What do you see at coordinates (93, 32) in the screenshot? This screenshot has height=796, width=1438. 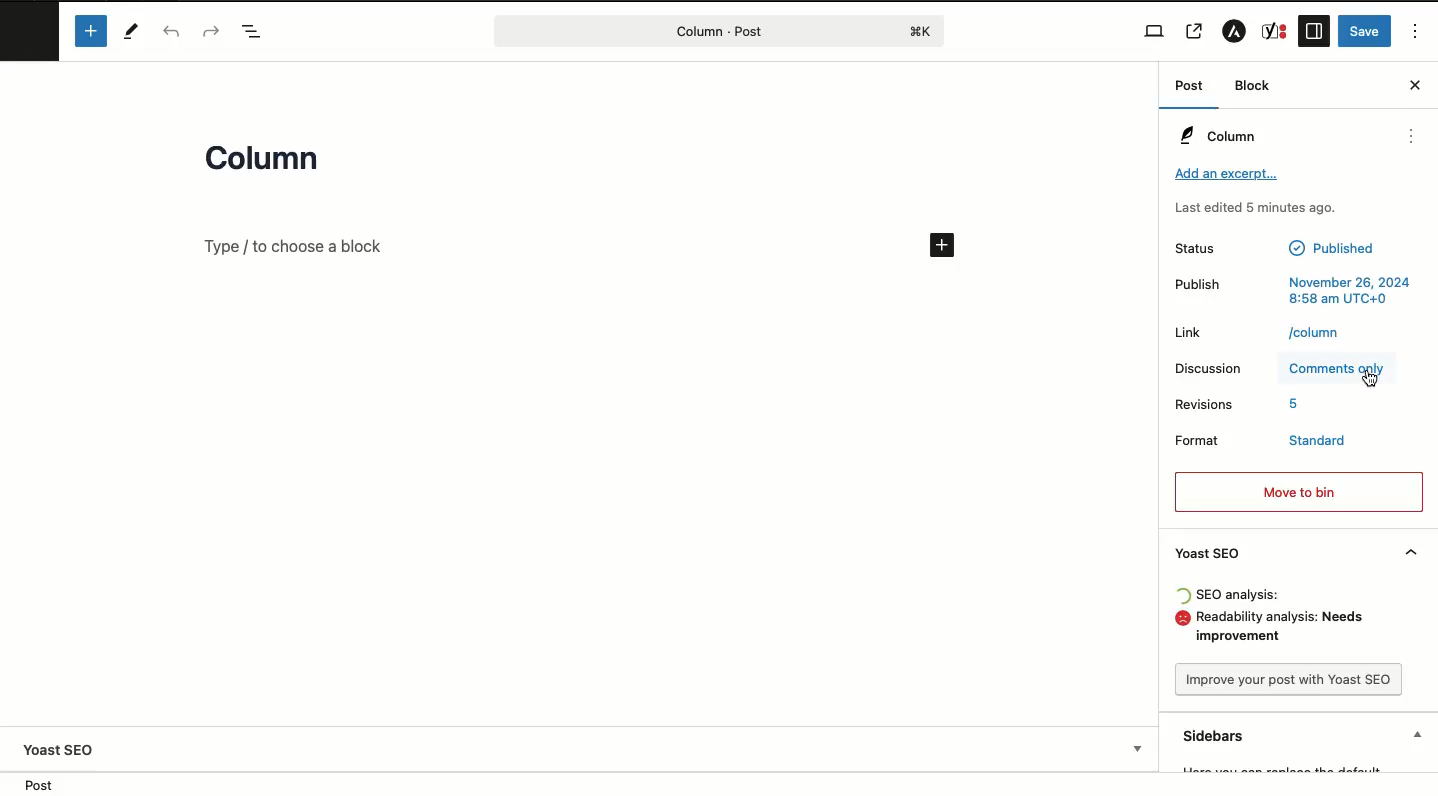 I see `Add new block` at bounding box center [93, 32].